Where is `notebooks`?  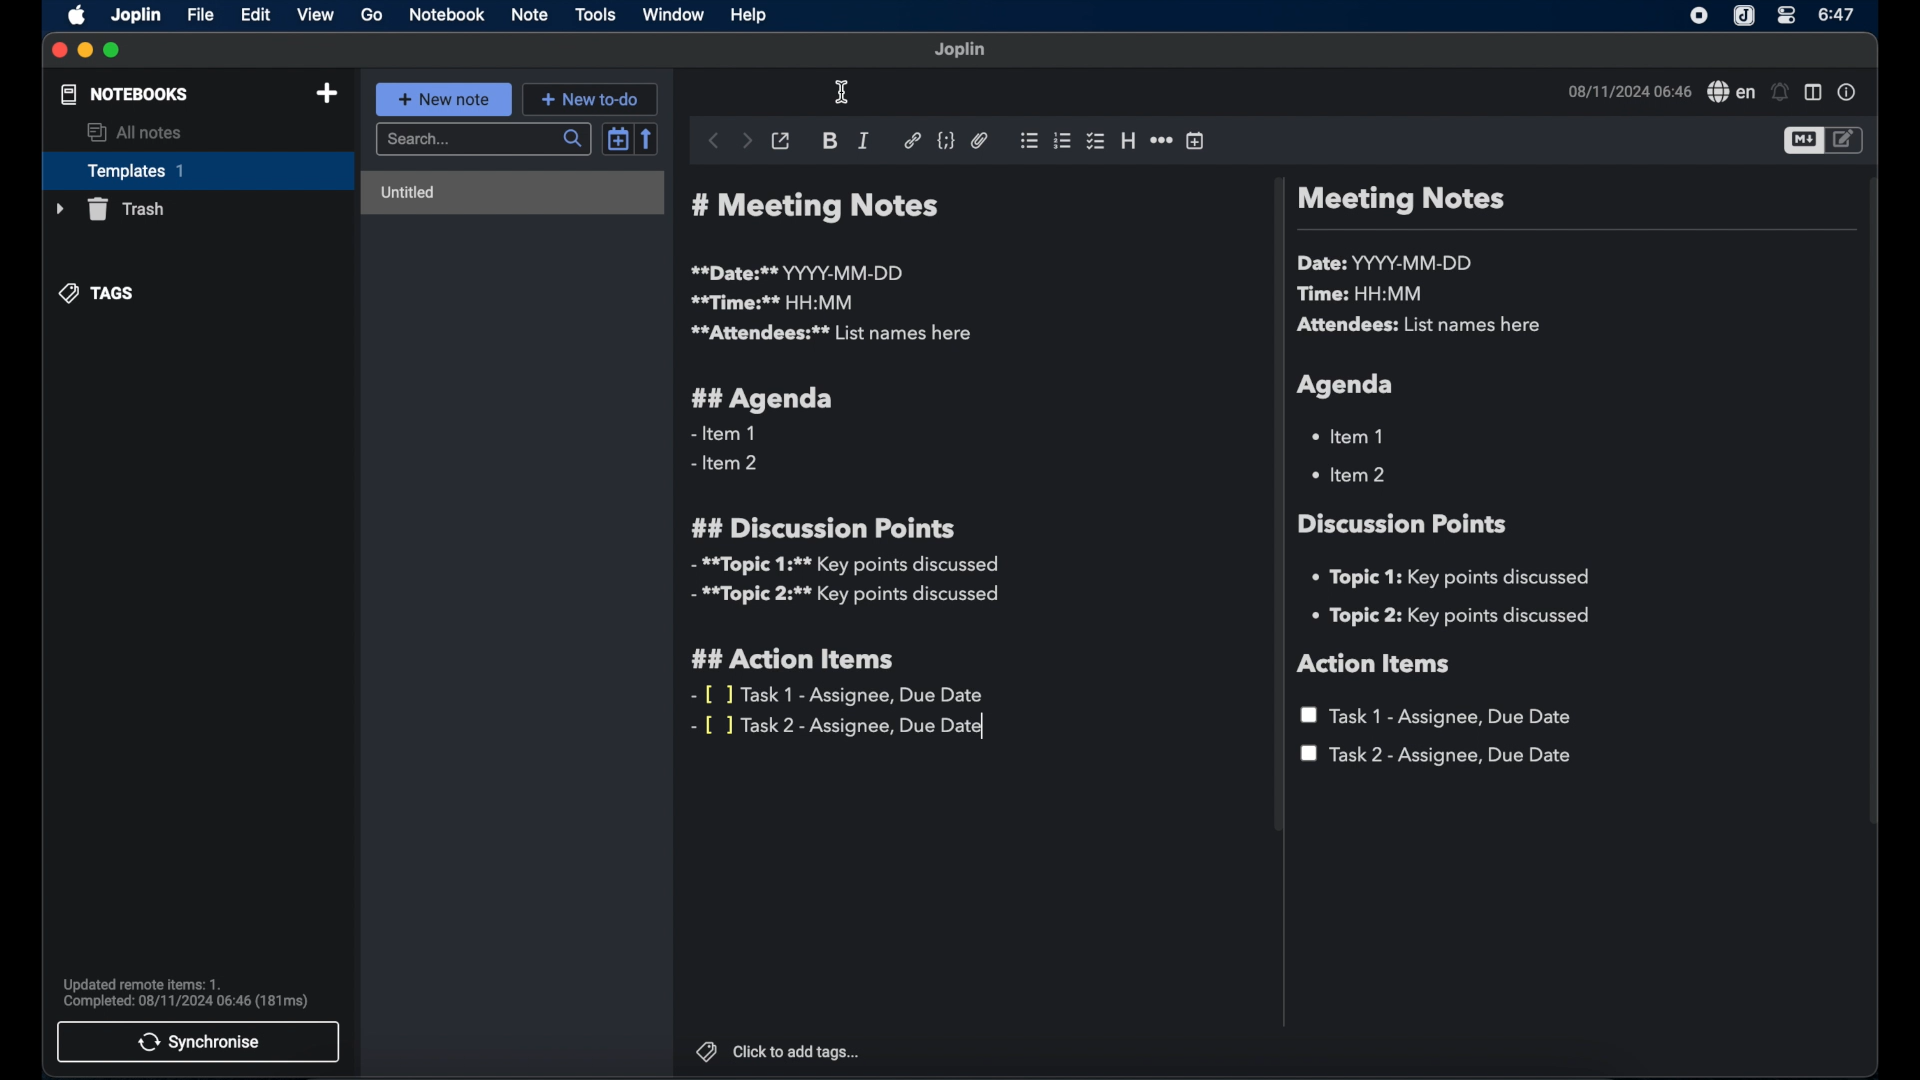 notebooks is located at coordinates (123, 95).